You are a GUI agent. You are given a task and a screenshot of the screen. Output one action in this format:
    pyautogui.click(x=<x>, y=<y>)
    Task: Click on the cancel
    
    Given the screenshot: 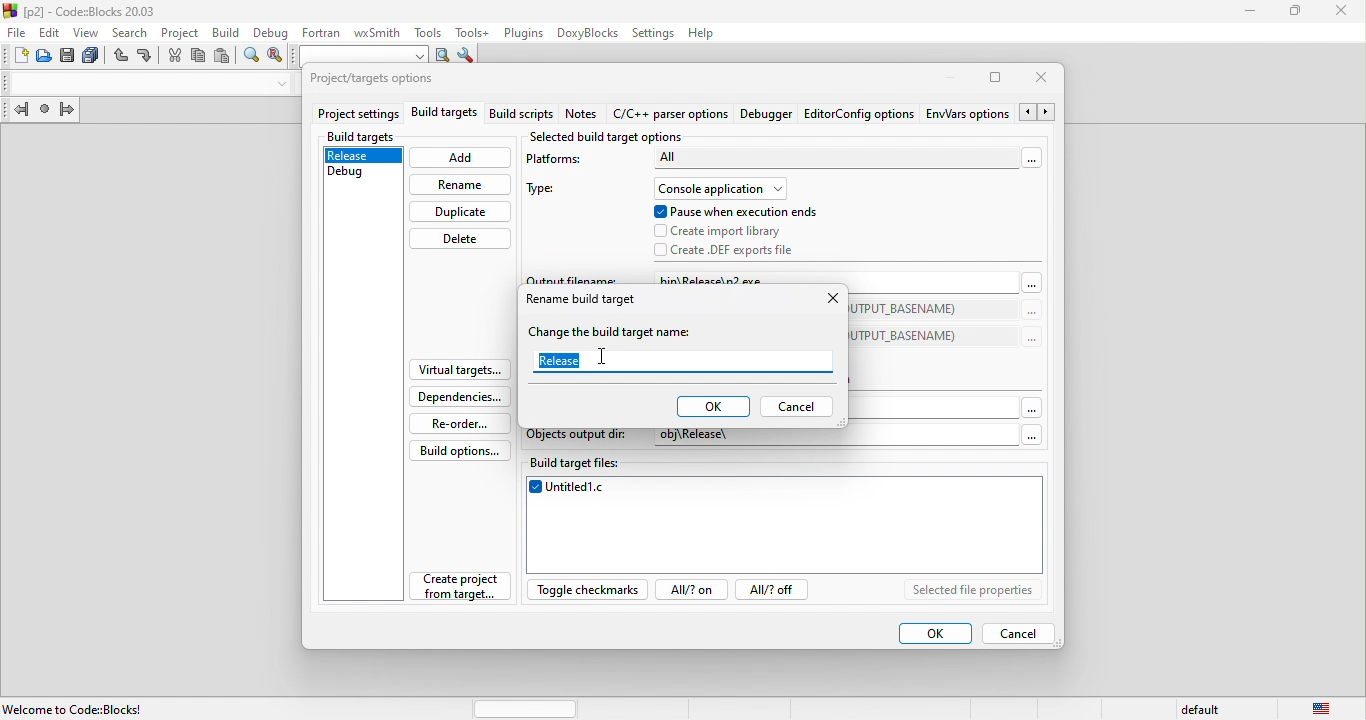 What is the action you would take?
    pyautogui.click(x=796, y=407)
    